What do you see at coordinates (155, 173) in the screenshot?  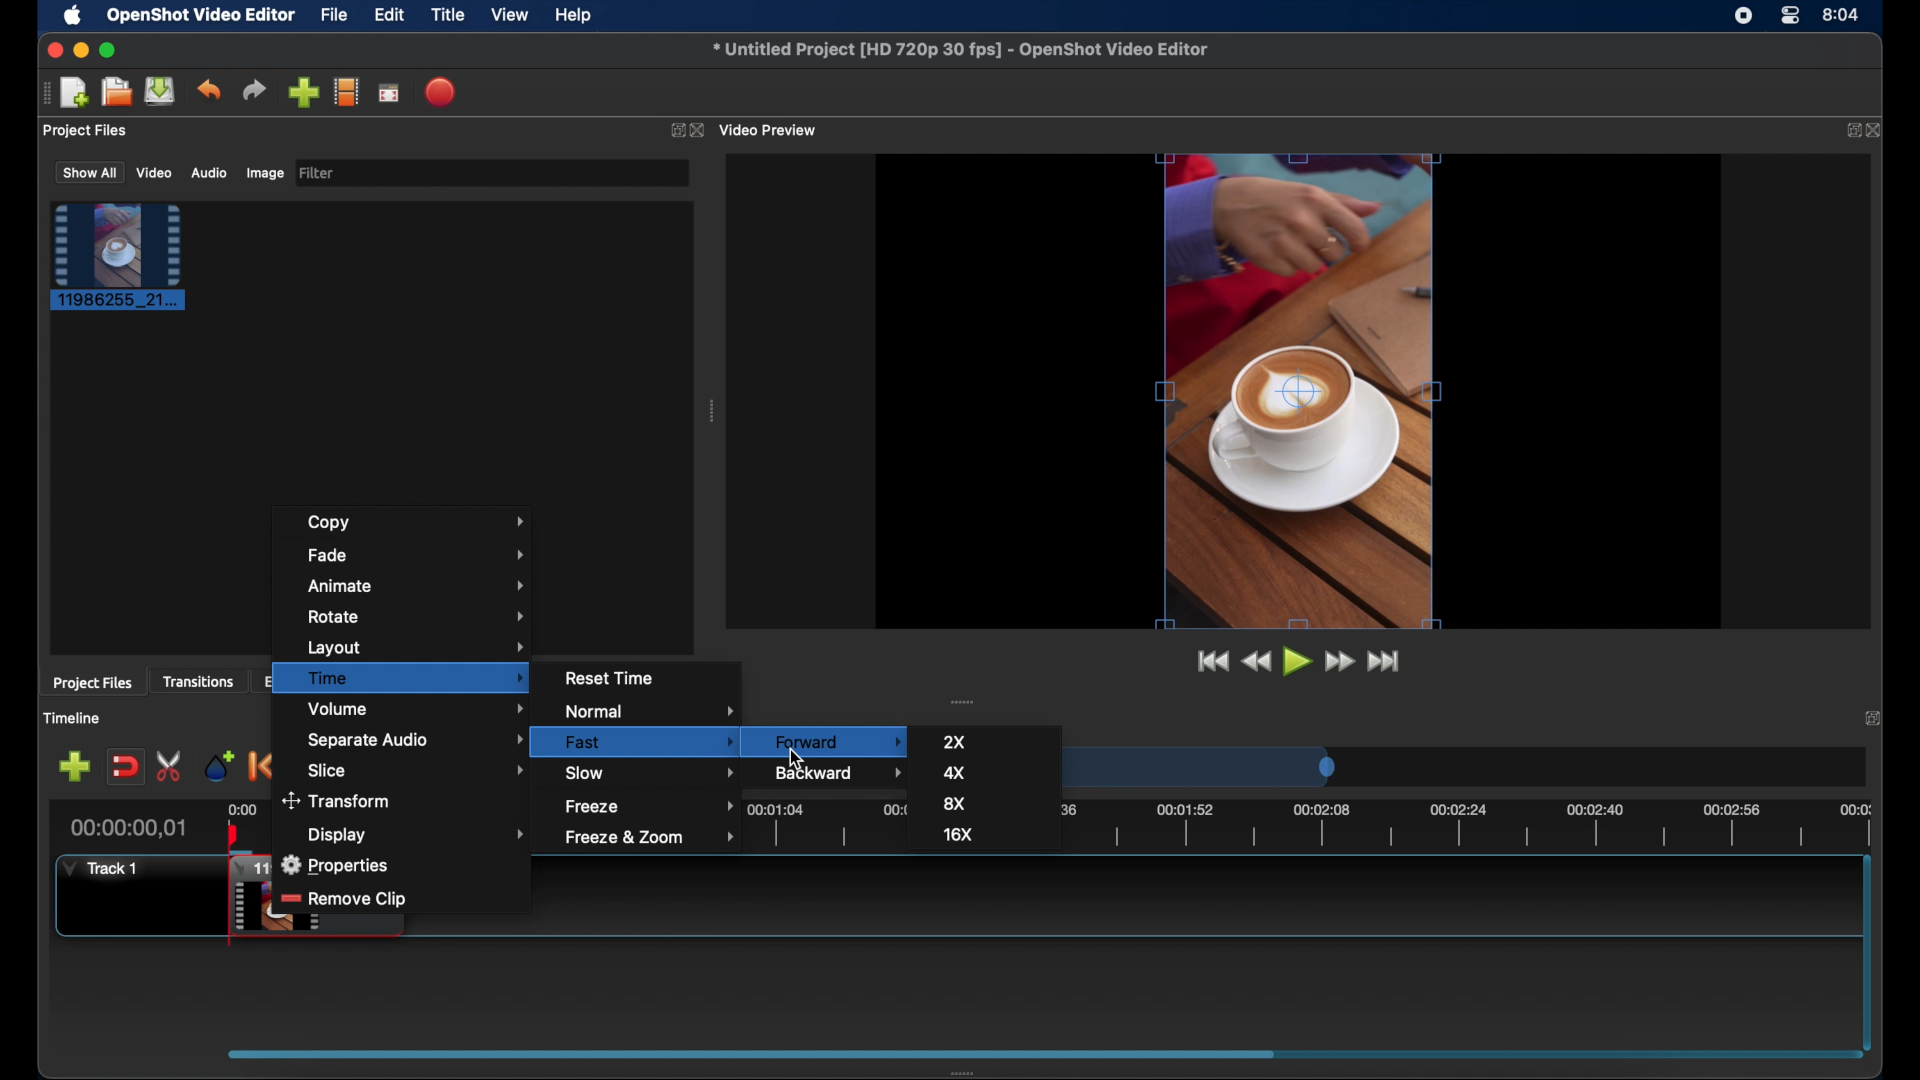 I see `video` at bounding box center [155, 173].